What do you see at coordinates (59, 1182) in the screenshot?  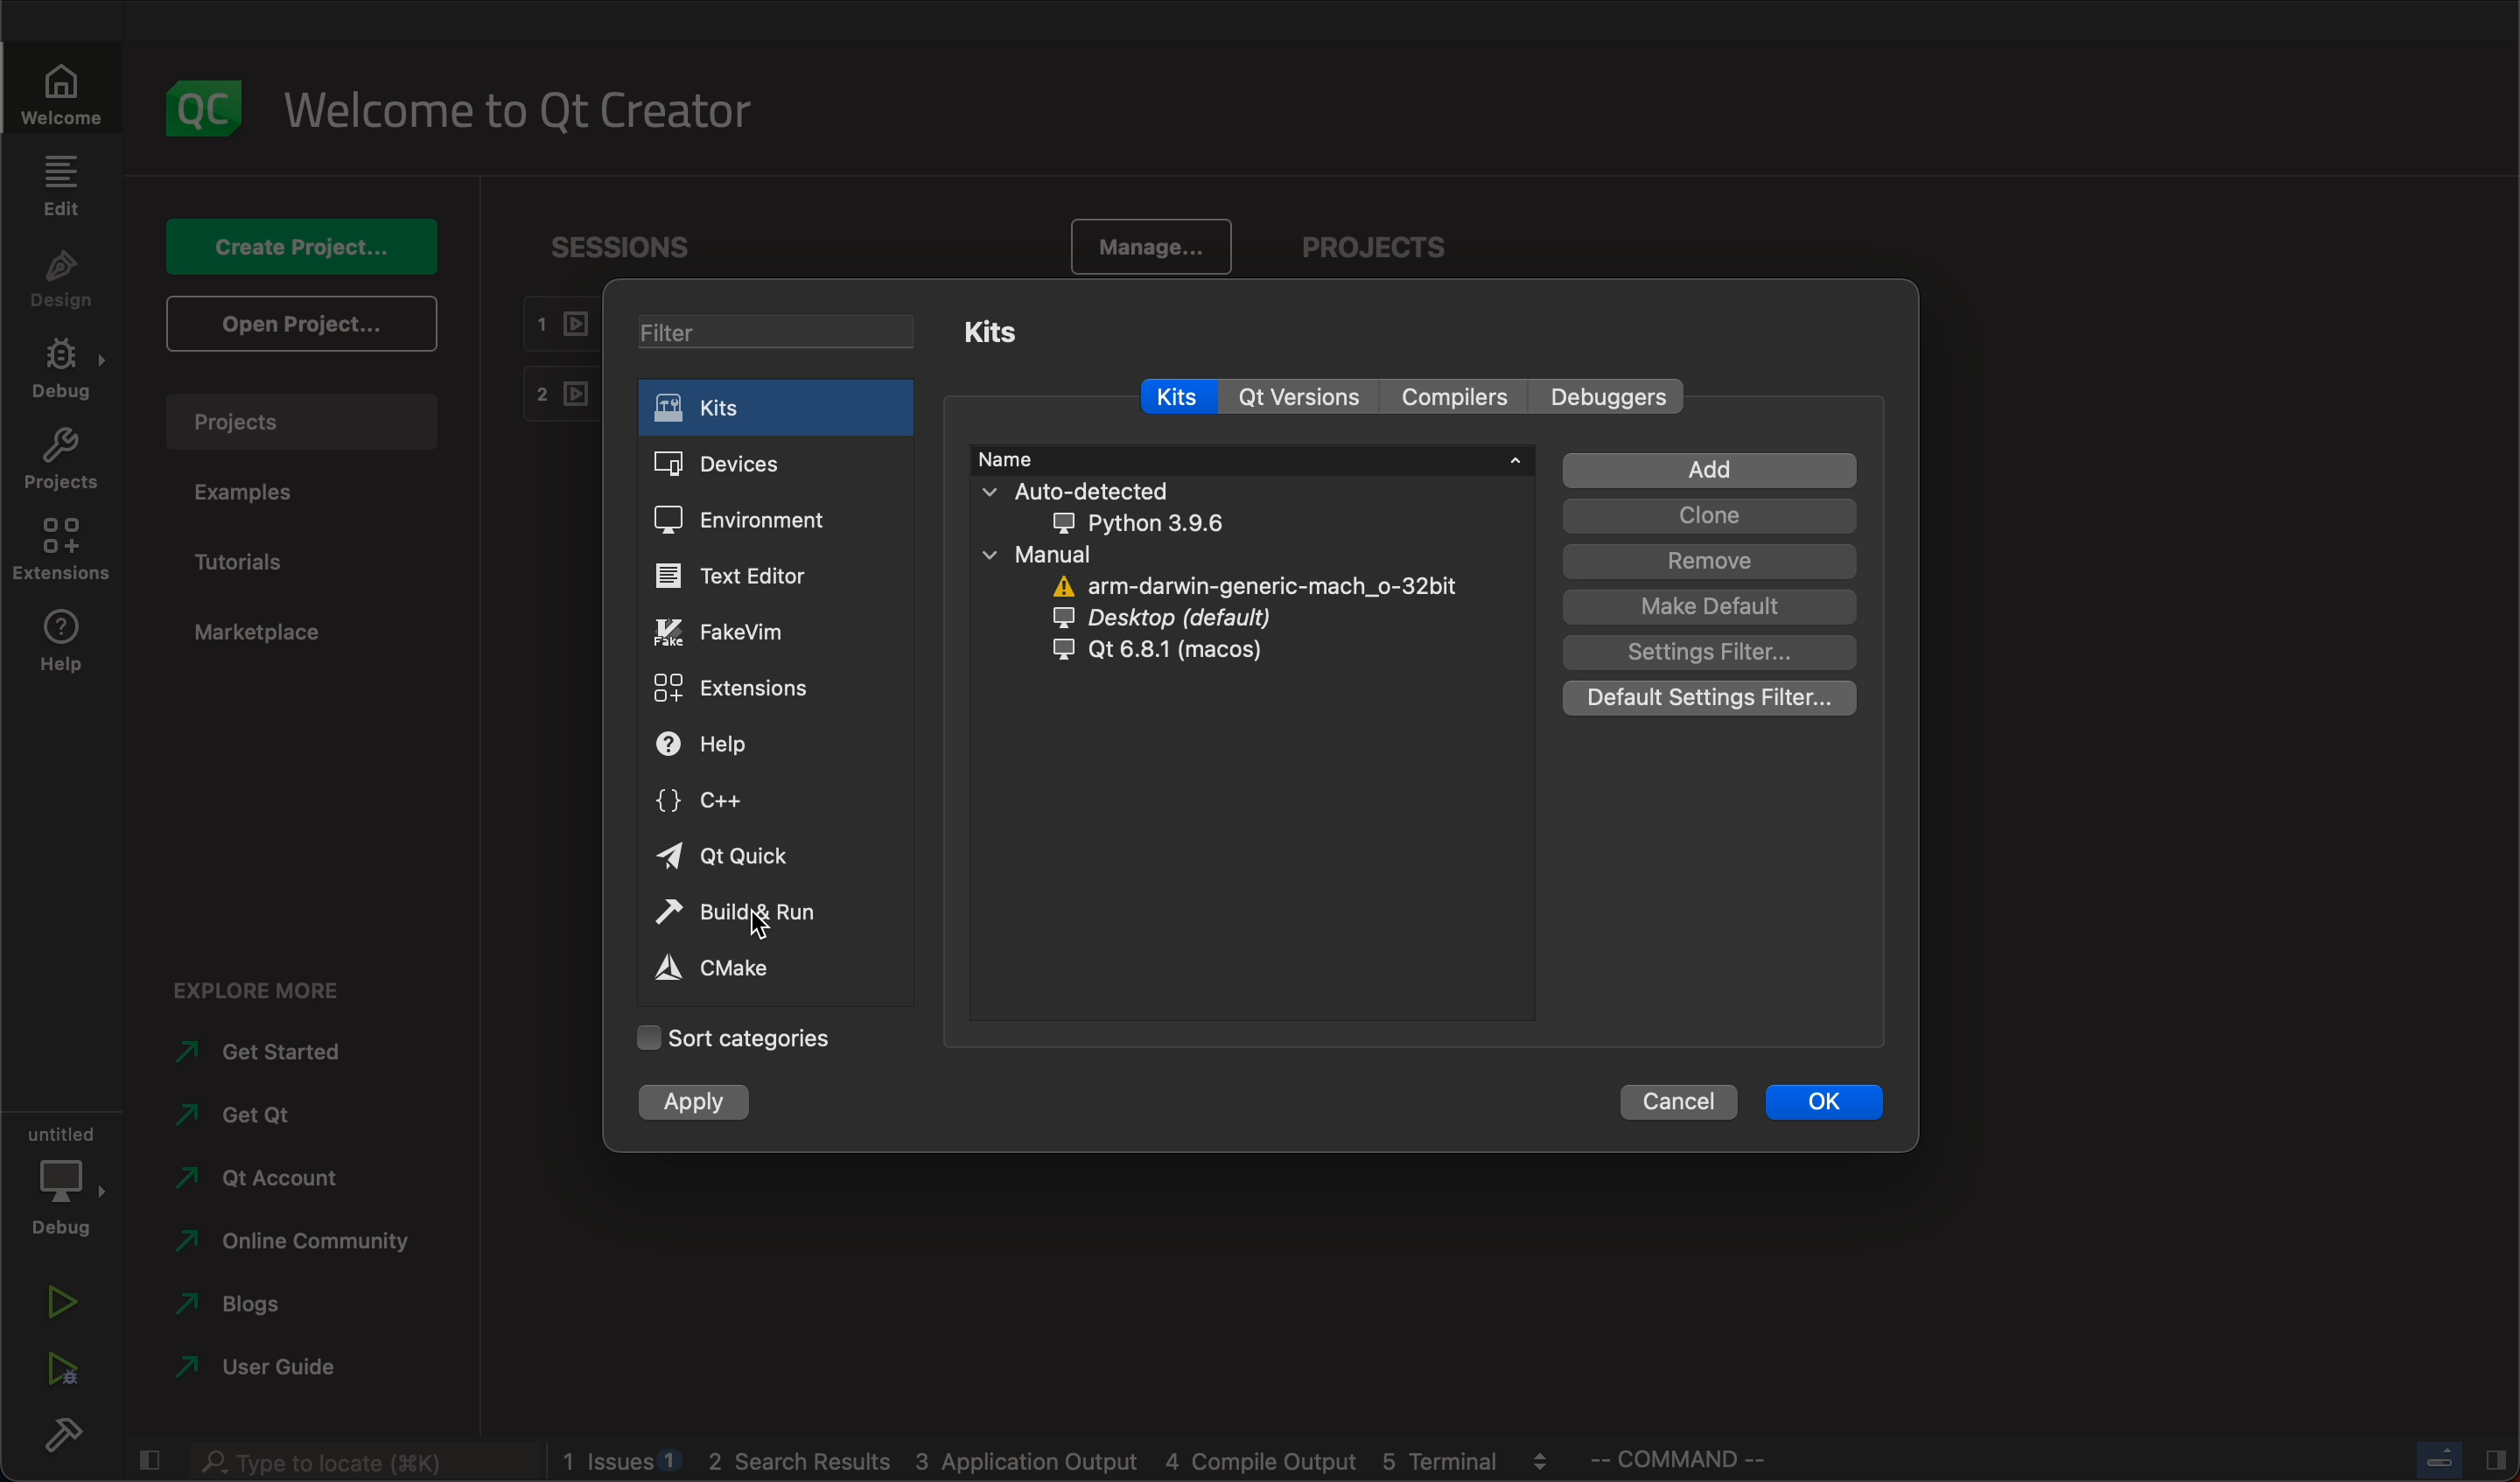 I see `debug` at bounding box center [59, 1182].